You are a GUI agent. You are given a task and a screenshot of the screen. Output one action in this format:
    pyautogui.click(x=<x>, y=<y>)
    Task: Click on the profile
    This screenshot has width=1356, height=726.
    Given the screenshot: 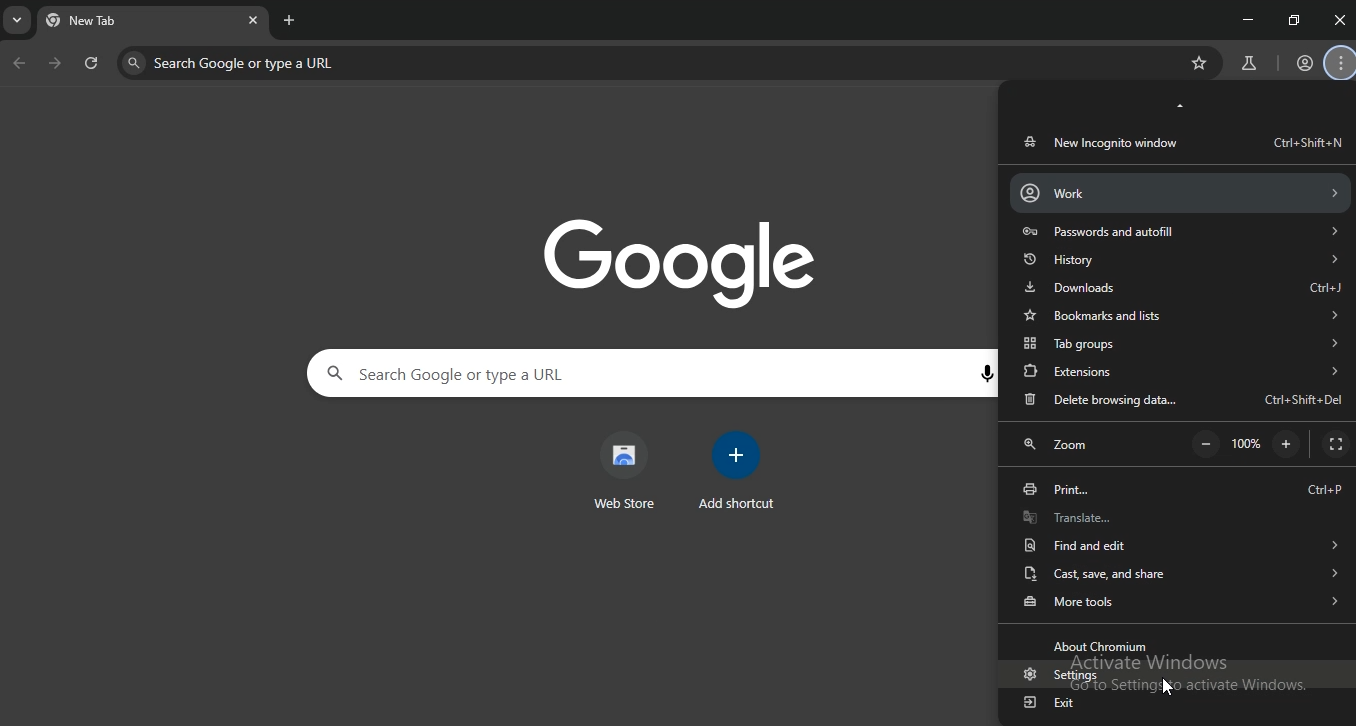 What is the action you would take?
    pyautogui.click(x=1305, y=64)
    